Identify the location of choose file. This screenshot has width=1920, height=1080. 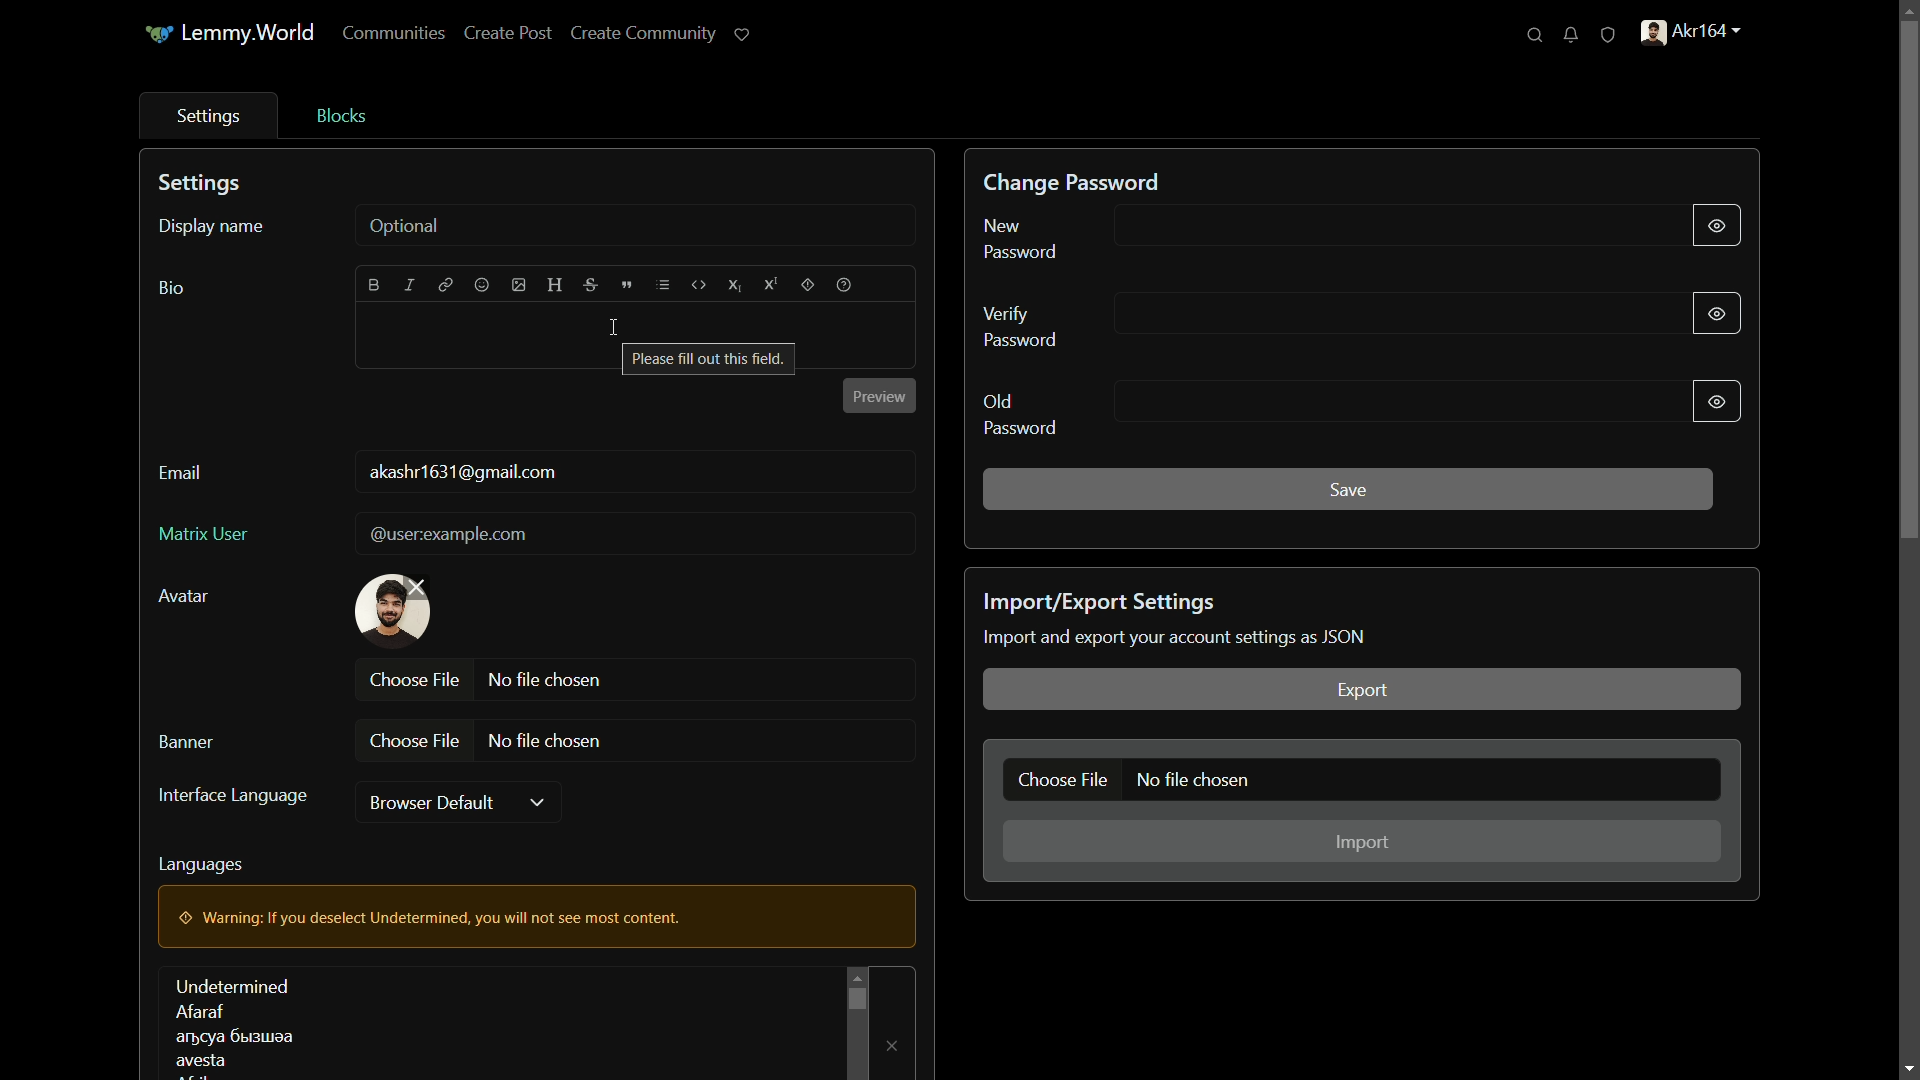
(1060, 779).